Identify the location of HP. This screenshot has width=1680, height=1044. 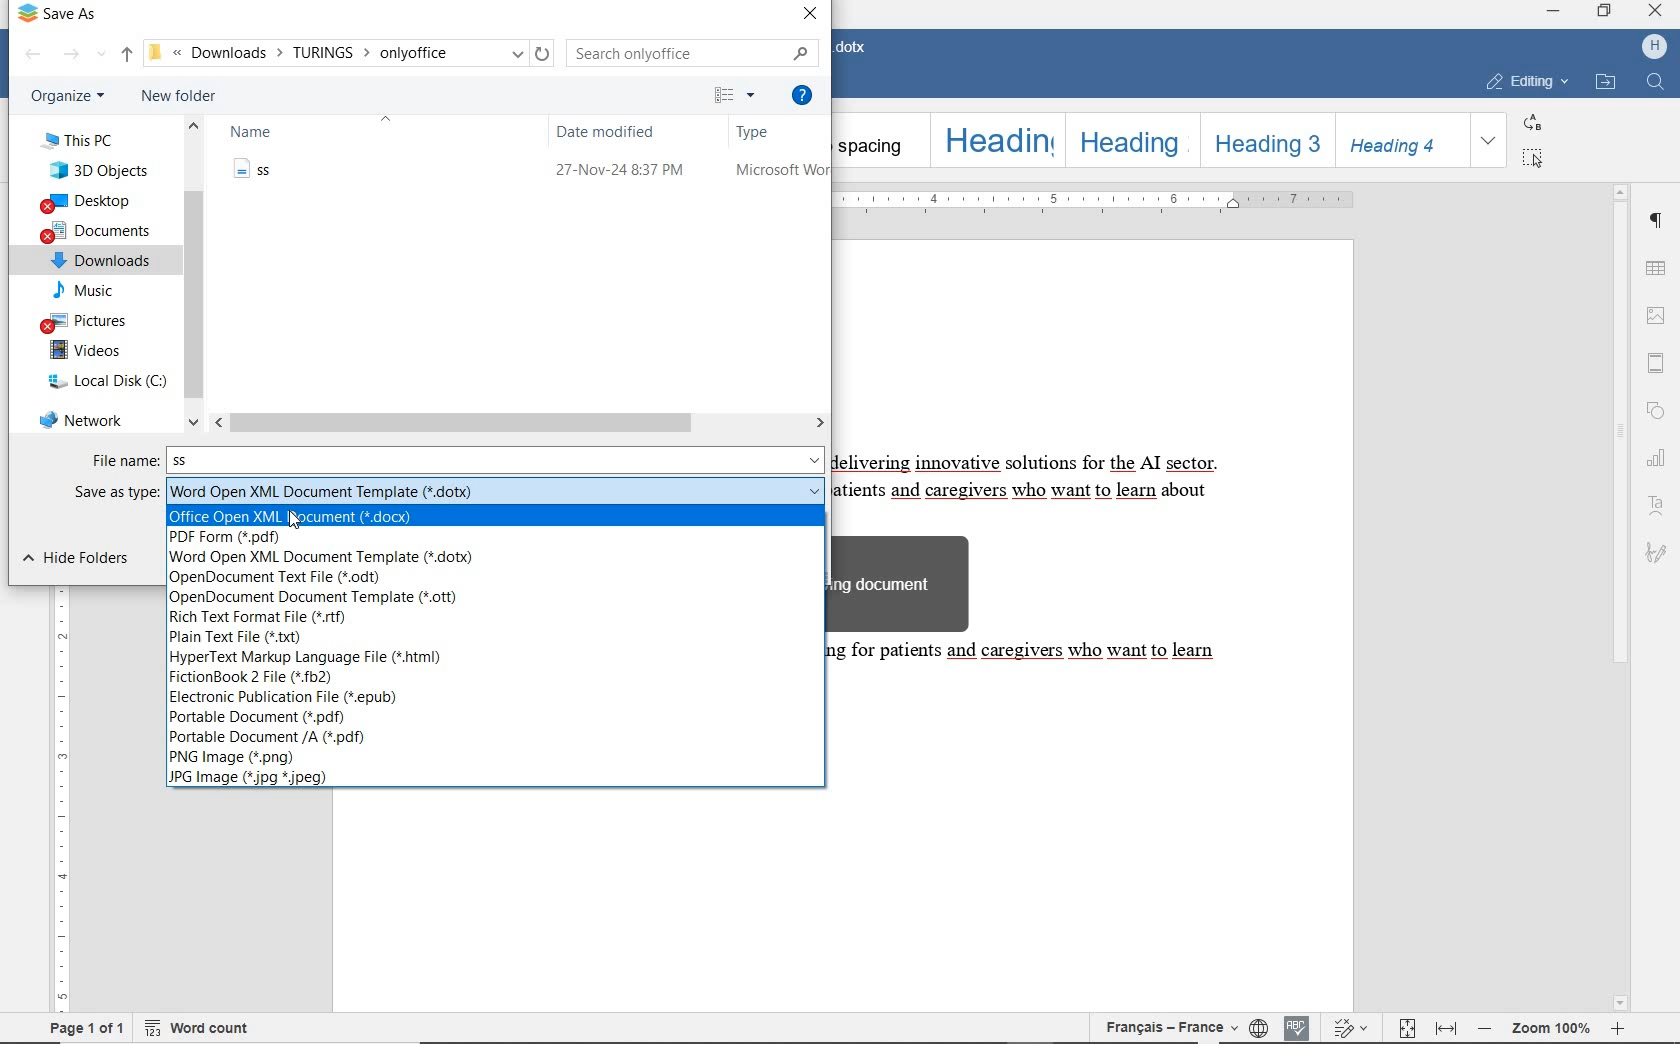
(1656, 46).